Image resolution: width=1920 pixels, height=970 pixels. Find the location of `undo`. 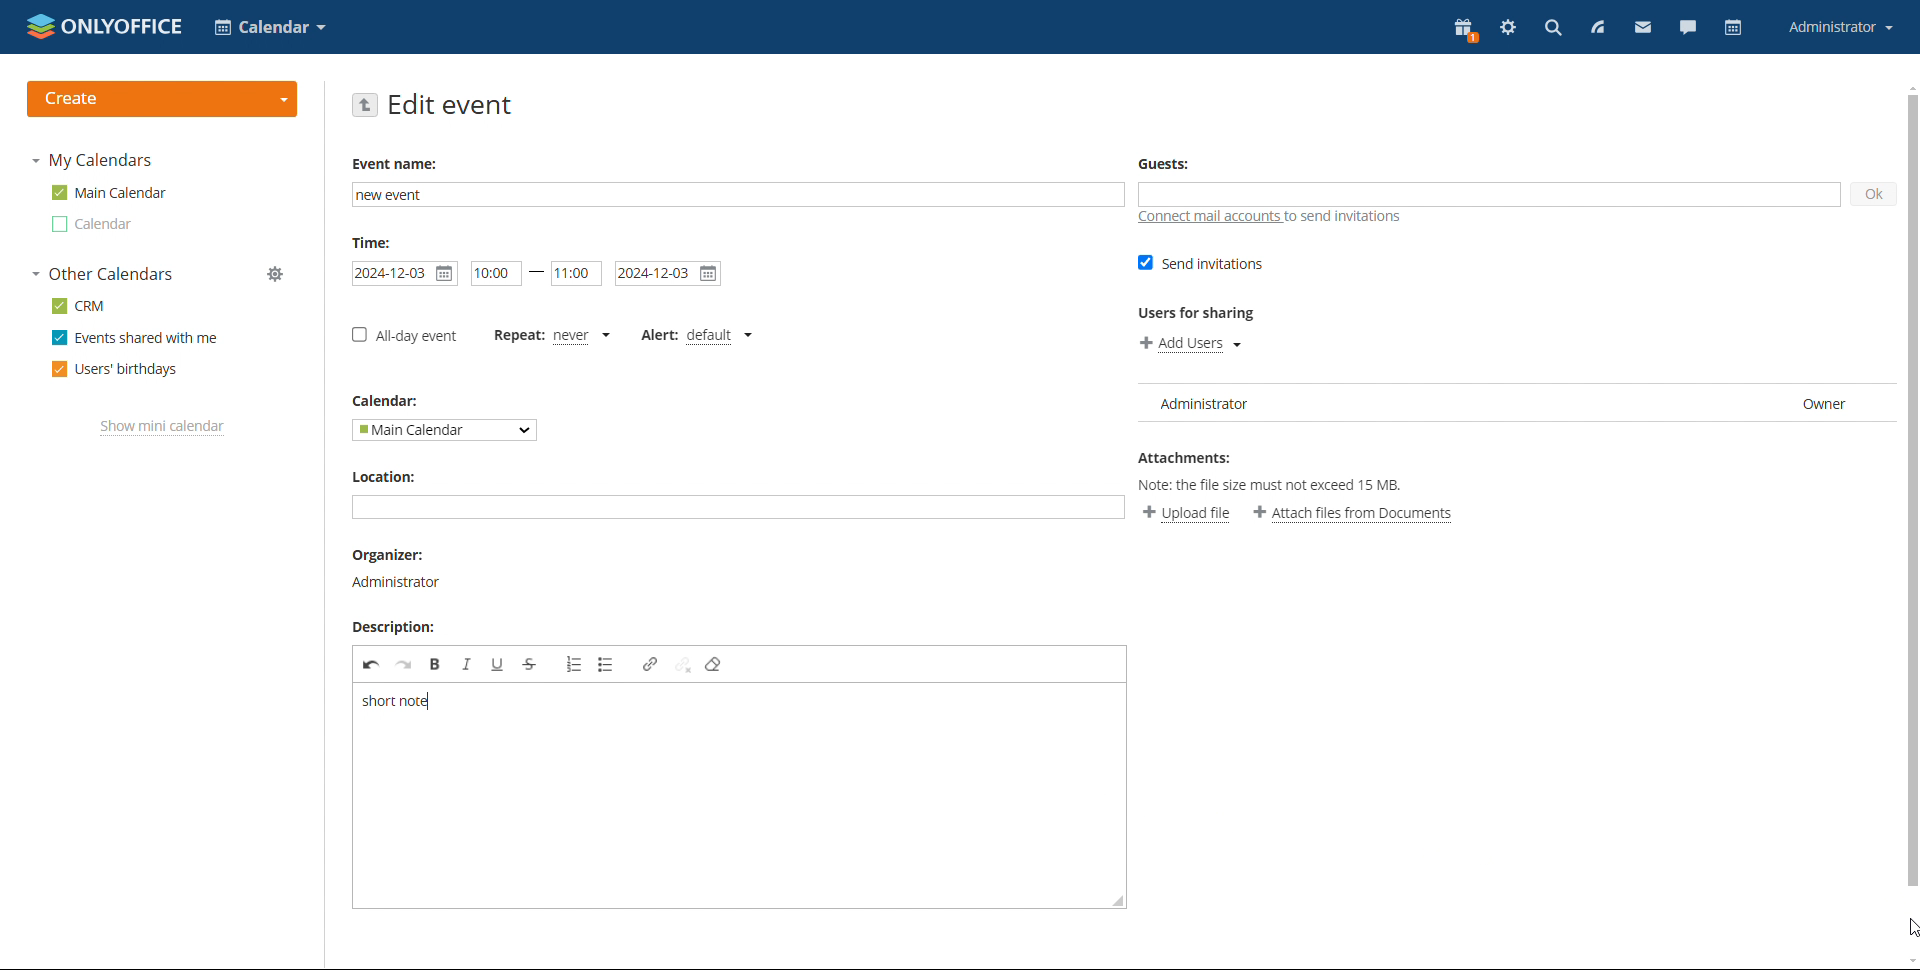

undo is located at coordinates (371, 664).